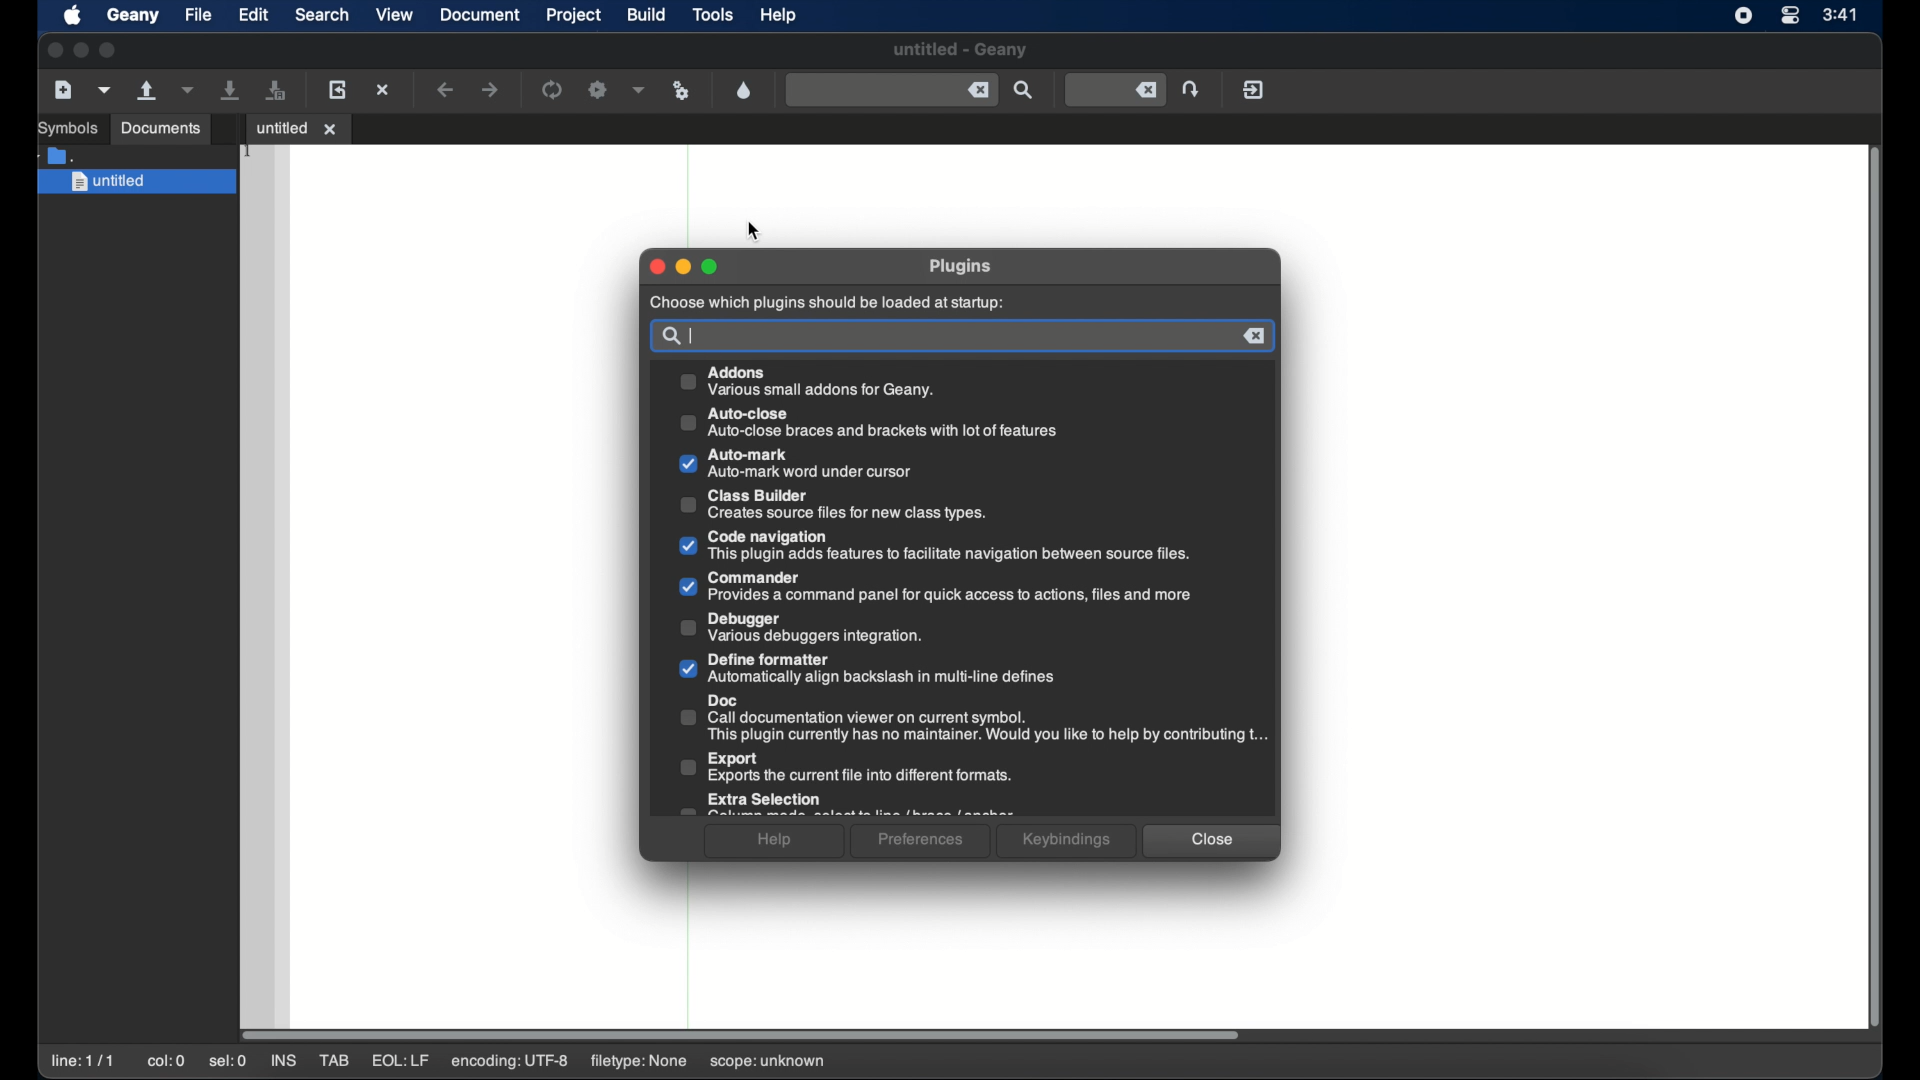  What do you see at coordinates (81, 50) in the screenshot?
I see `minimize` at bounding box center [81, 50].